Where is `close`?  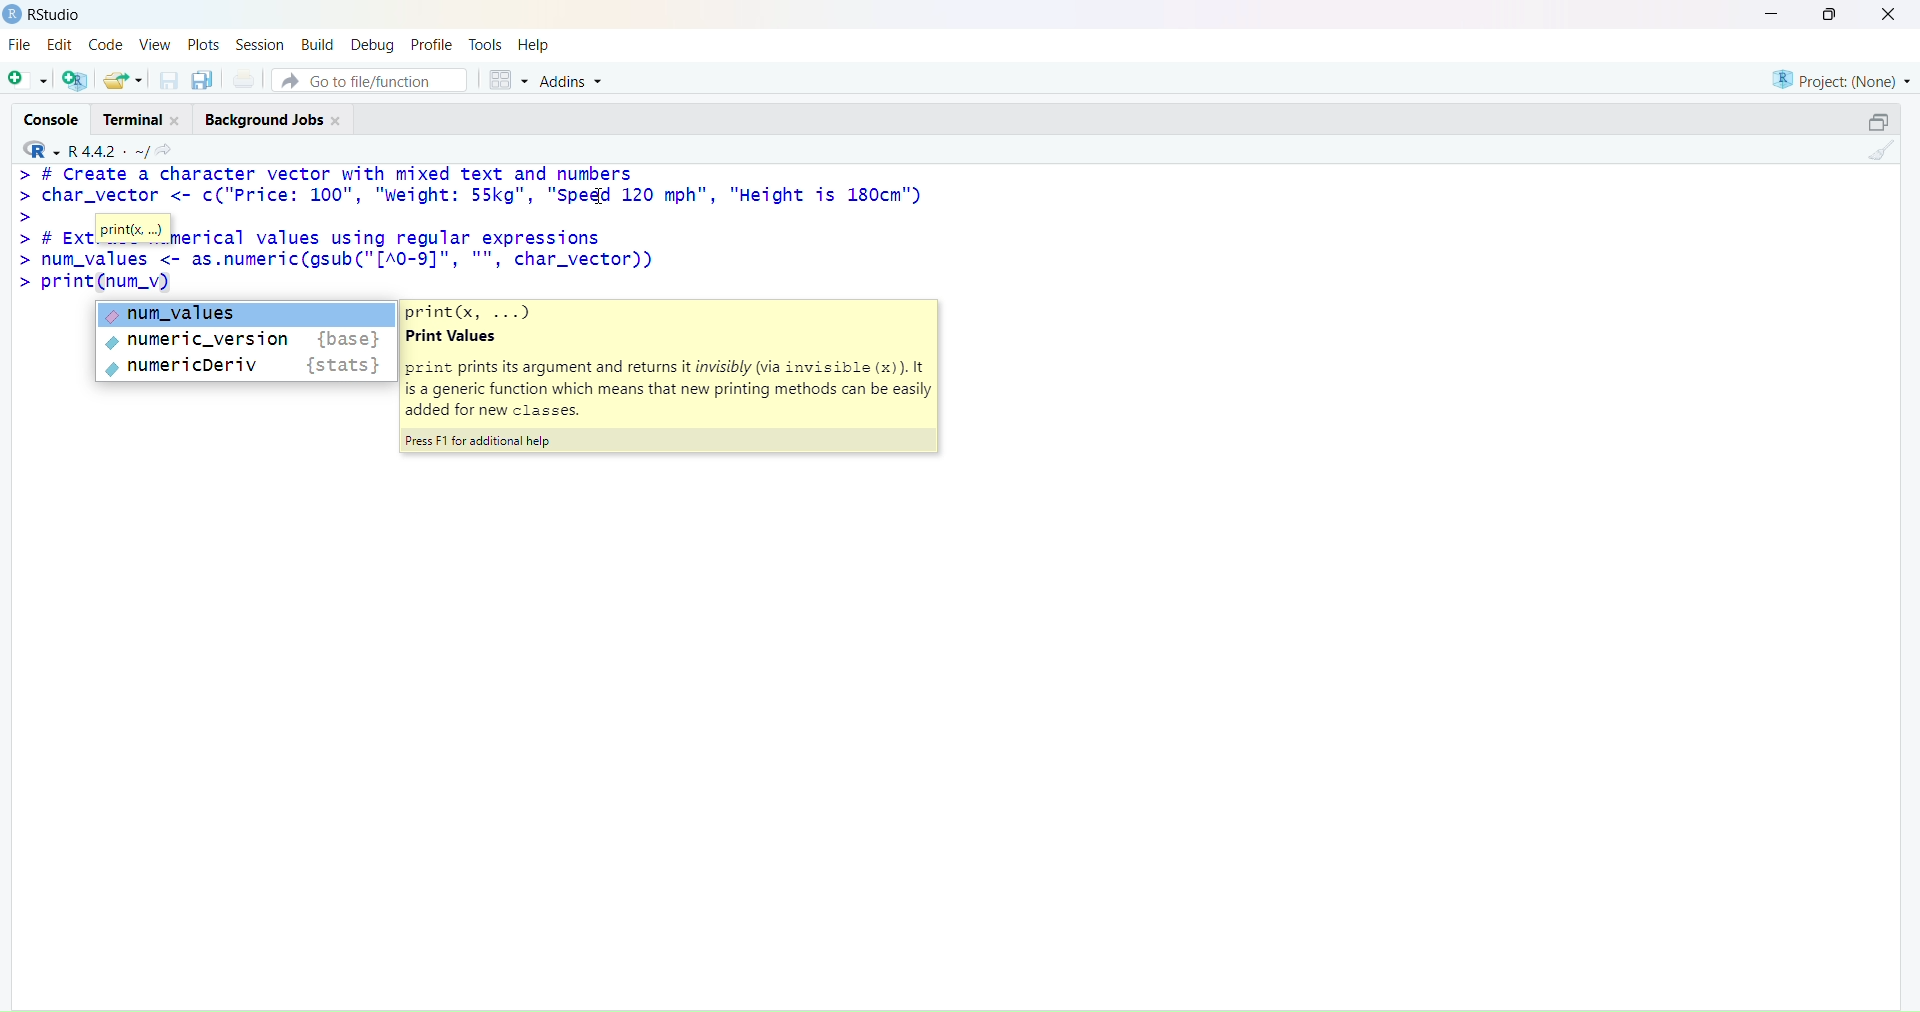
close is located at coordinates (336, 121).